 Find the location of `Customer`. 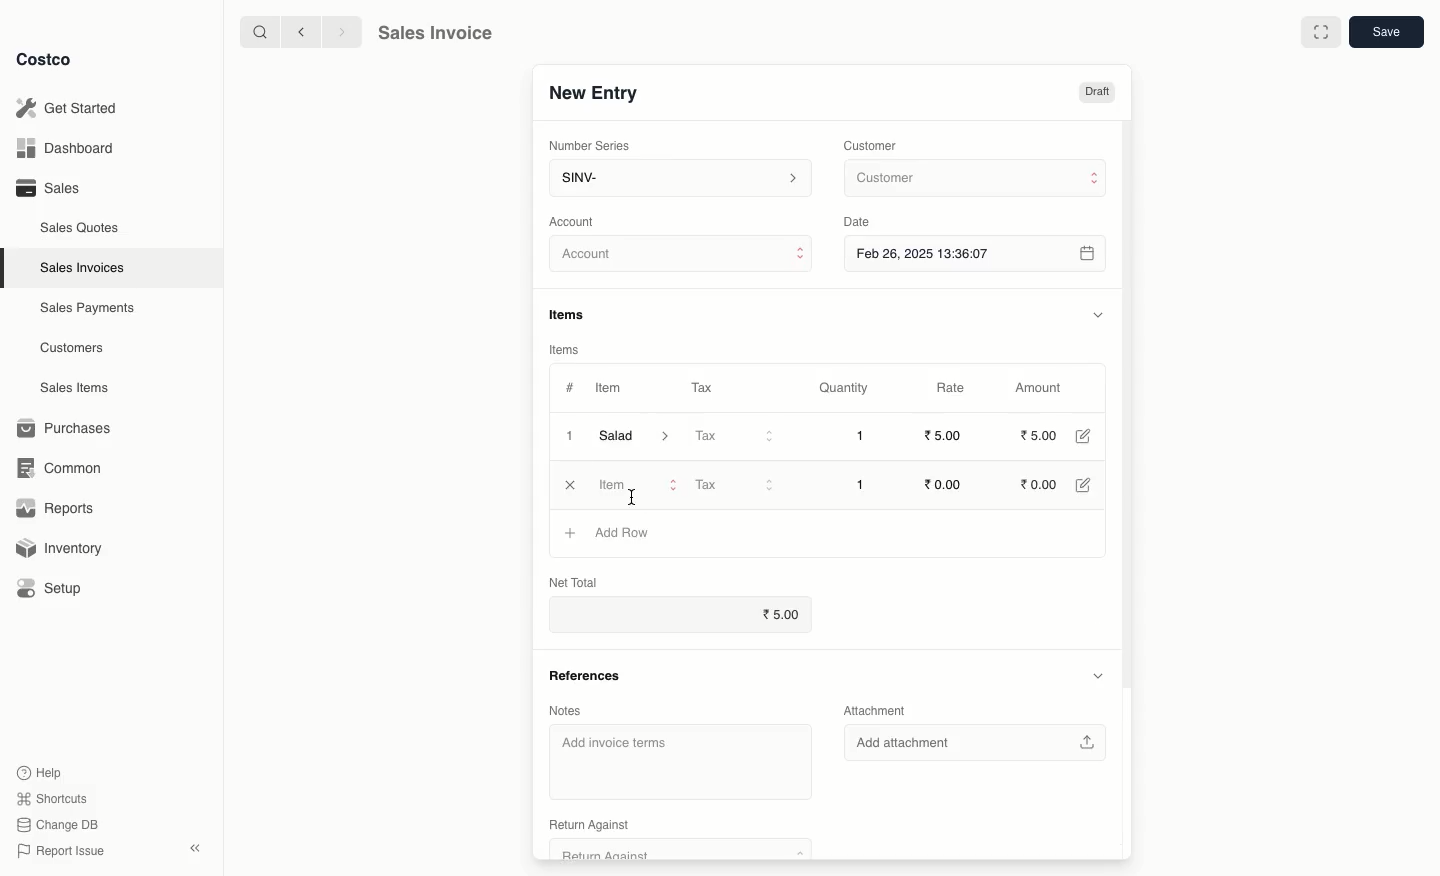

Customer is located at coordinates (973, 179).